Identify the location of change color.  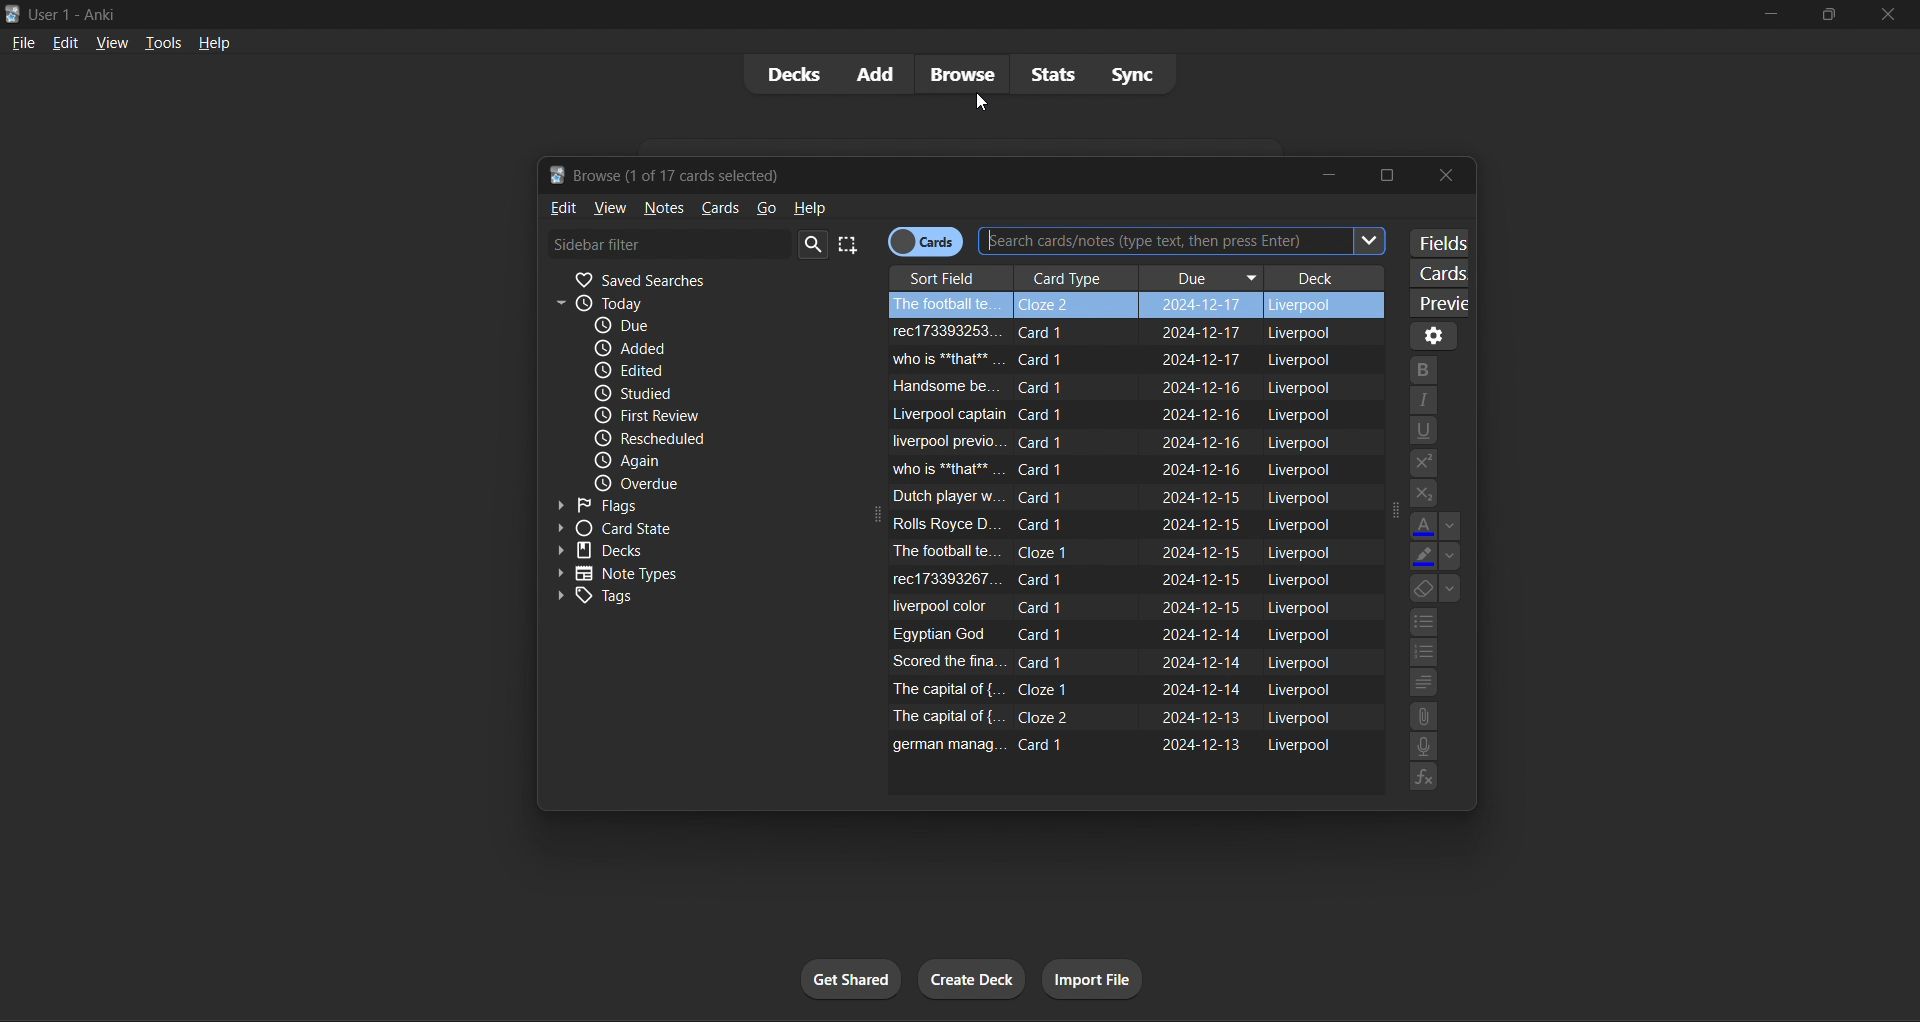
(1425, 556).